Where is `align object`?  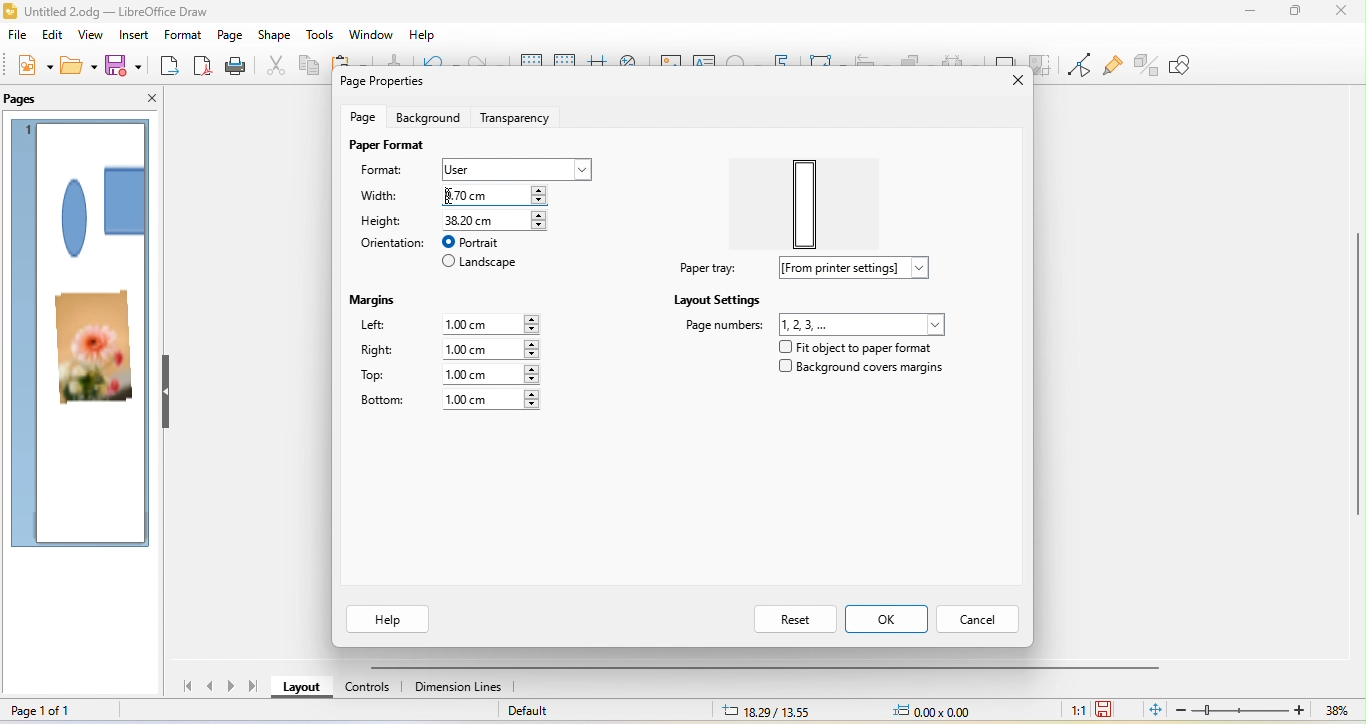 align object is located at coordinates (872, 63).